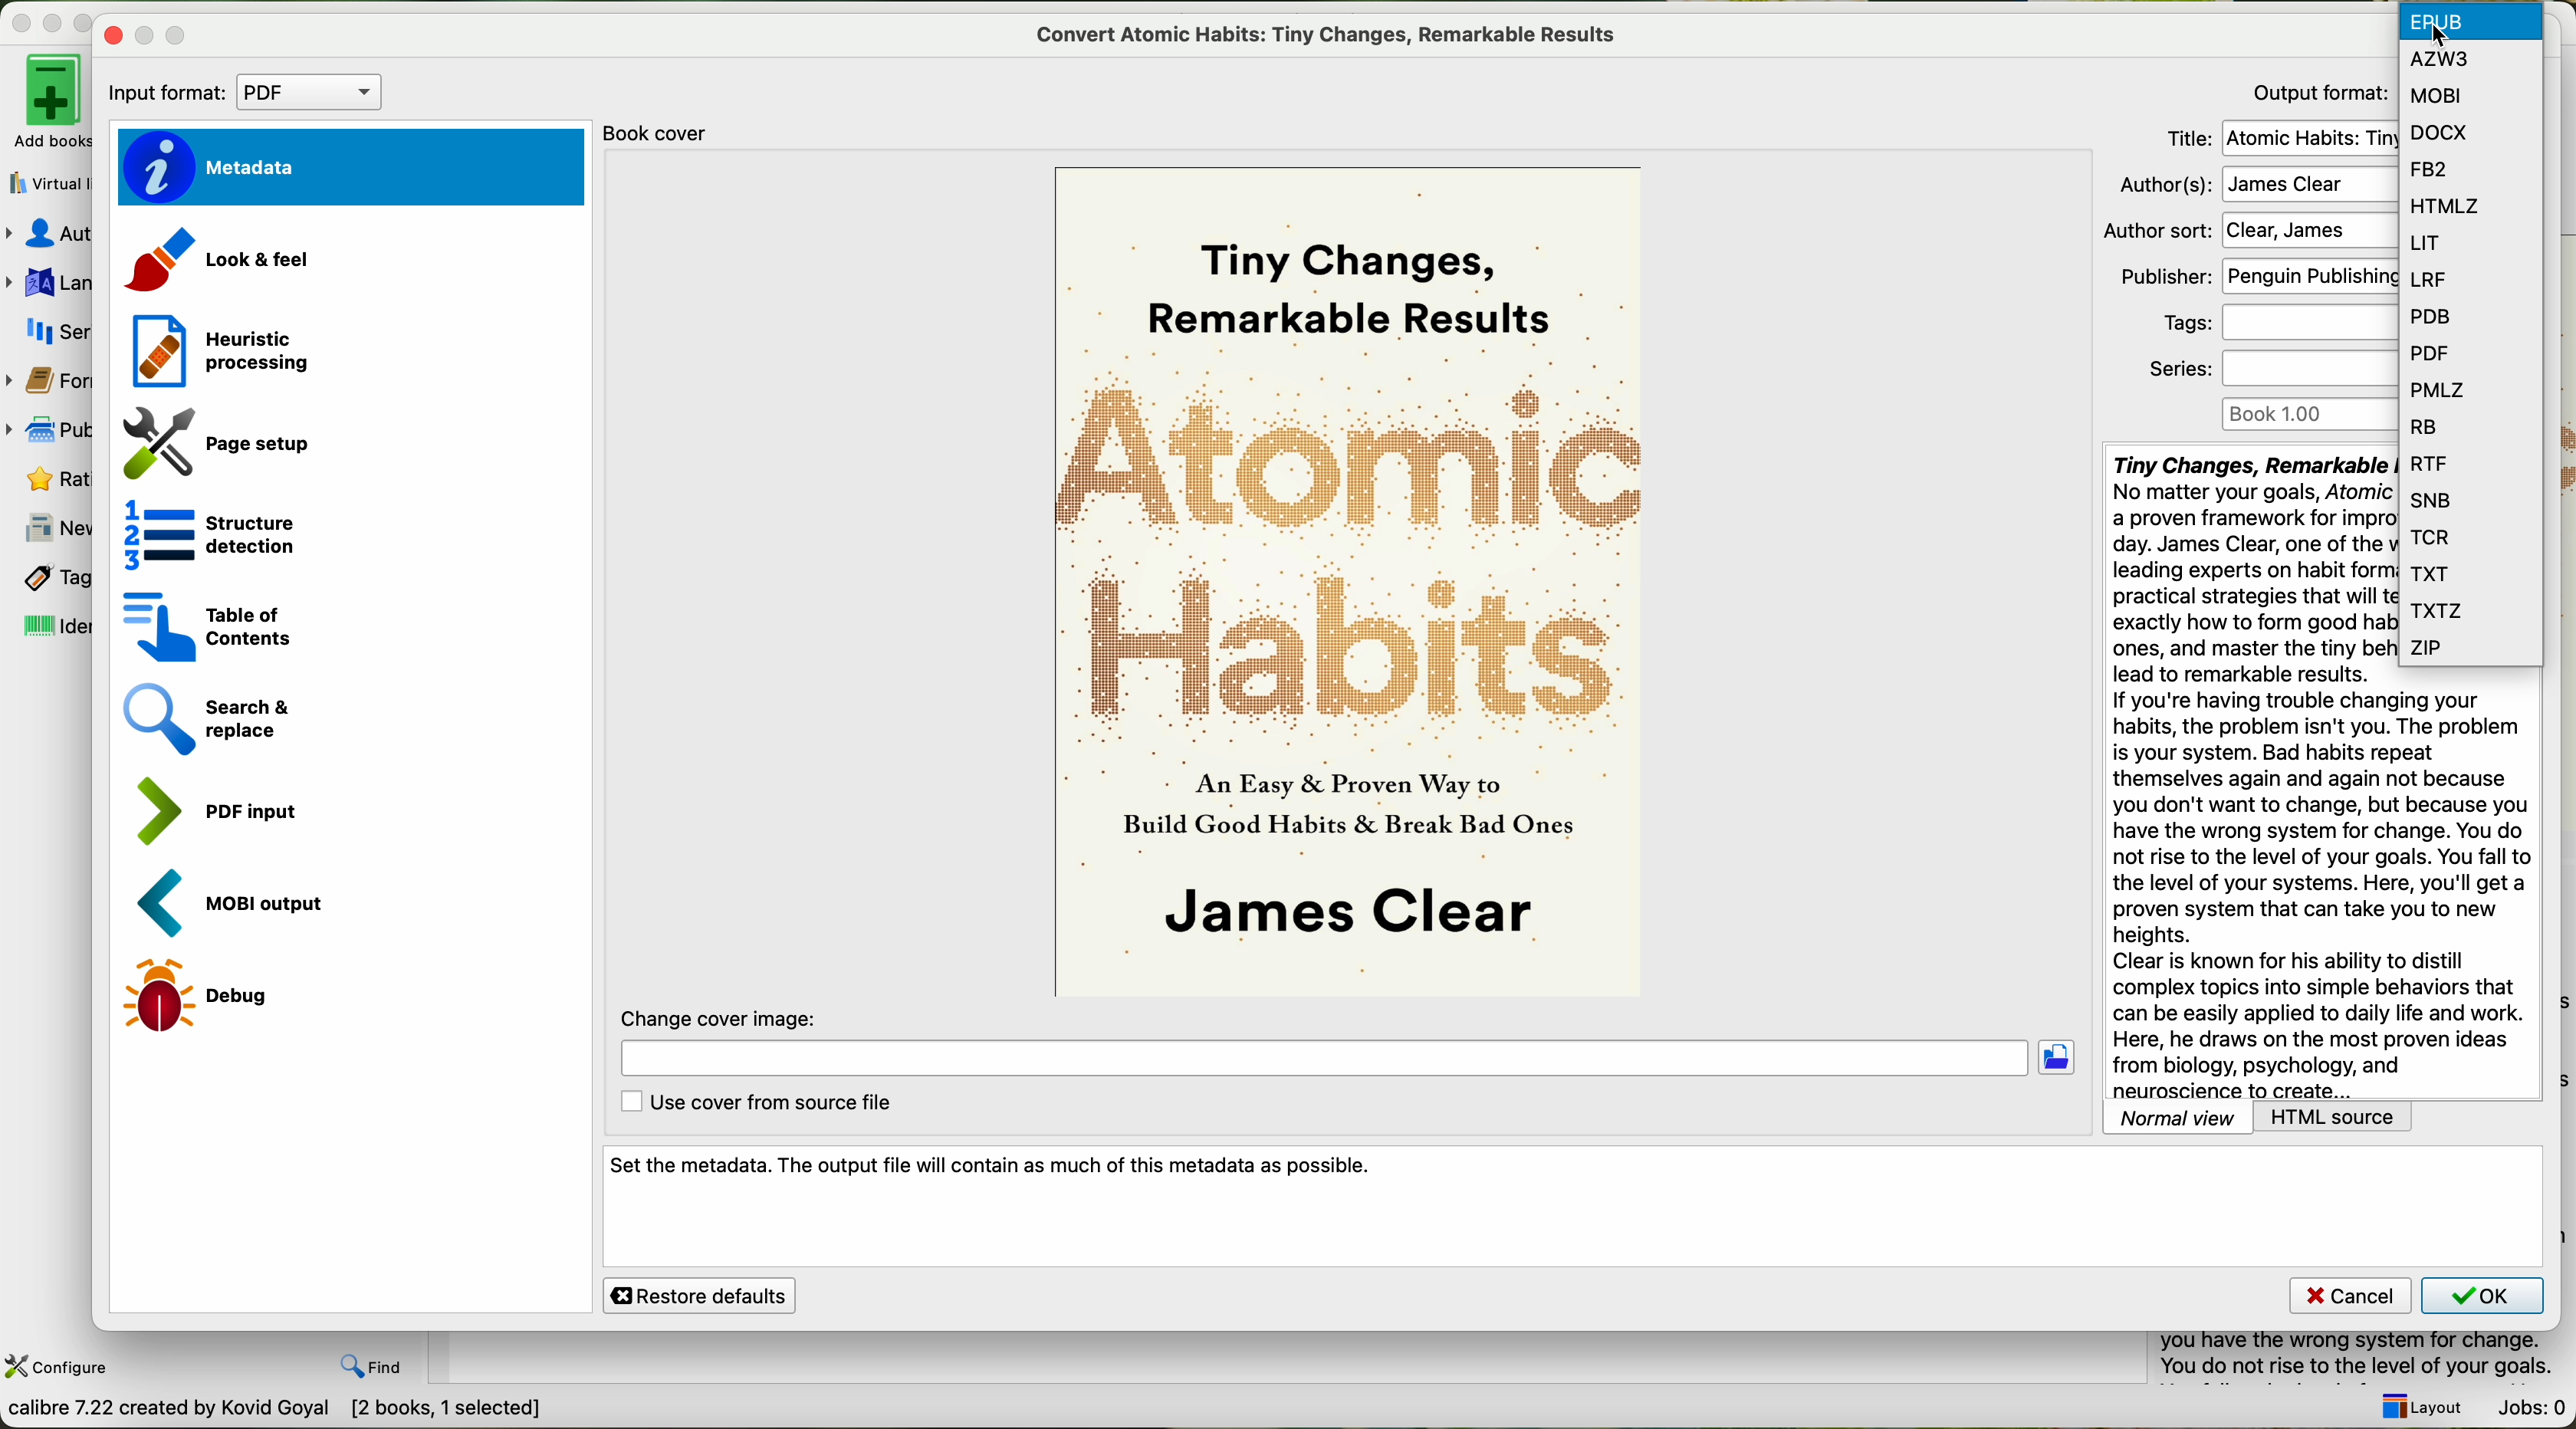 The height and width of the screenshot is (1429, 2576). I want to click on RTF, so click(2474, 462).